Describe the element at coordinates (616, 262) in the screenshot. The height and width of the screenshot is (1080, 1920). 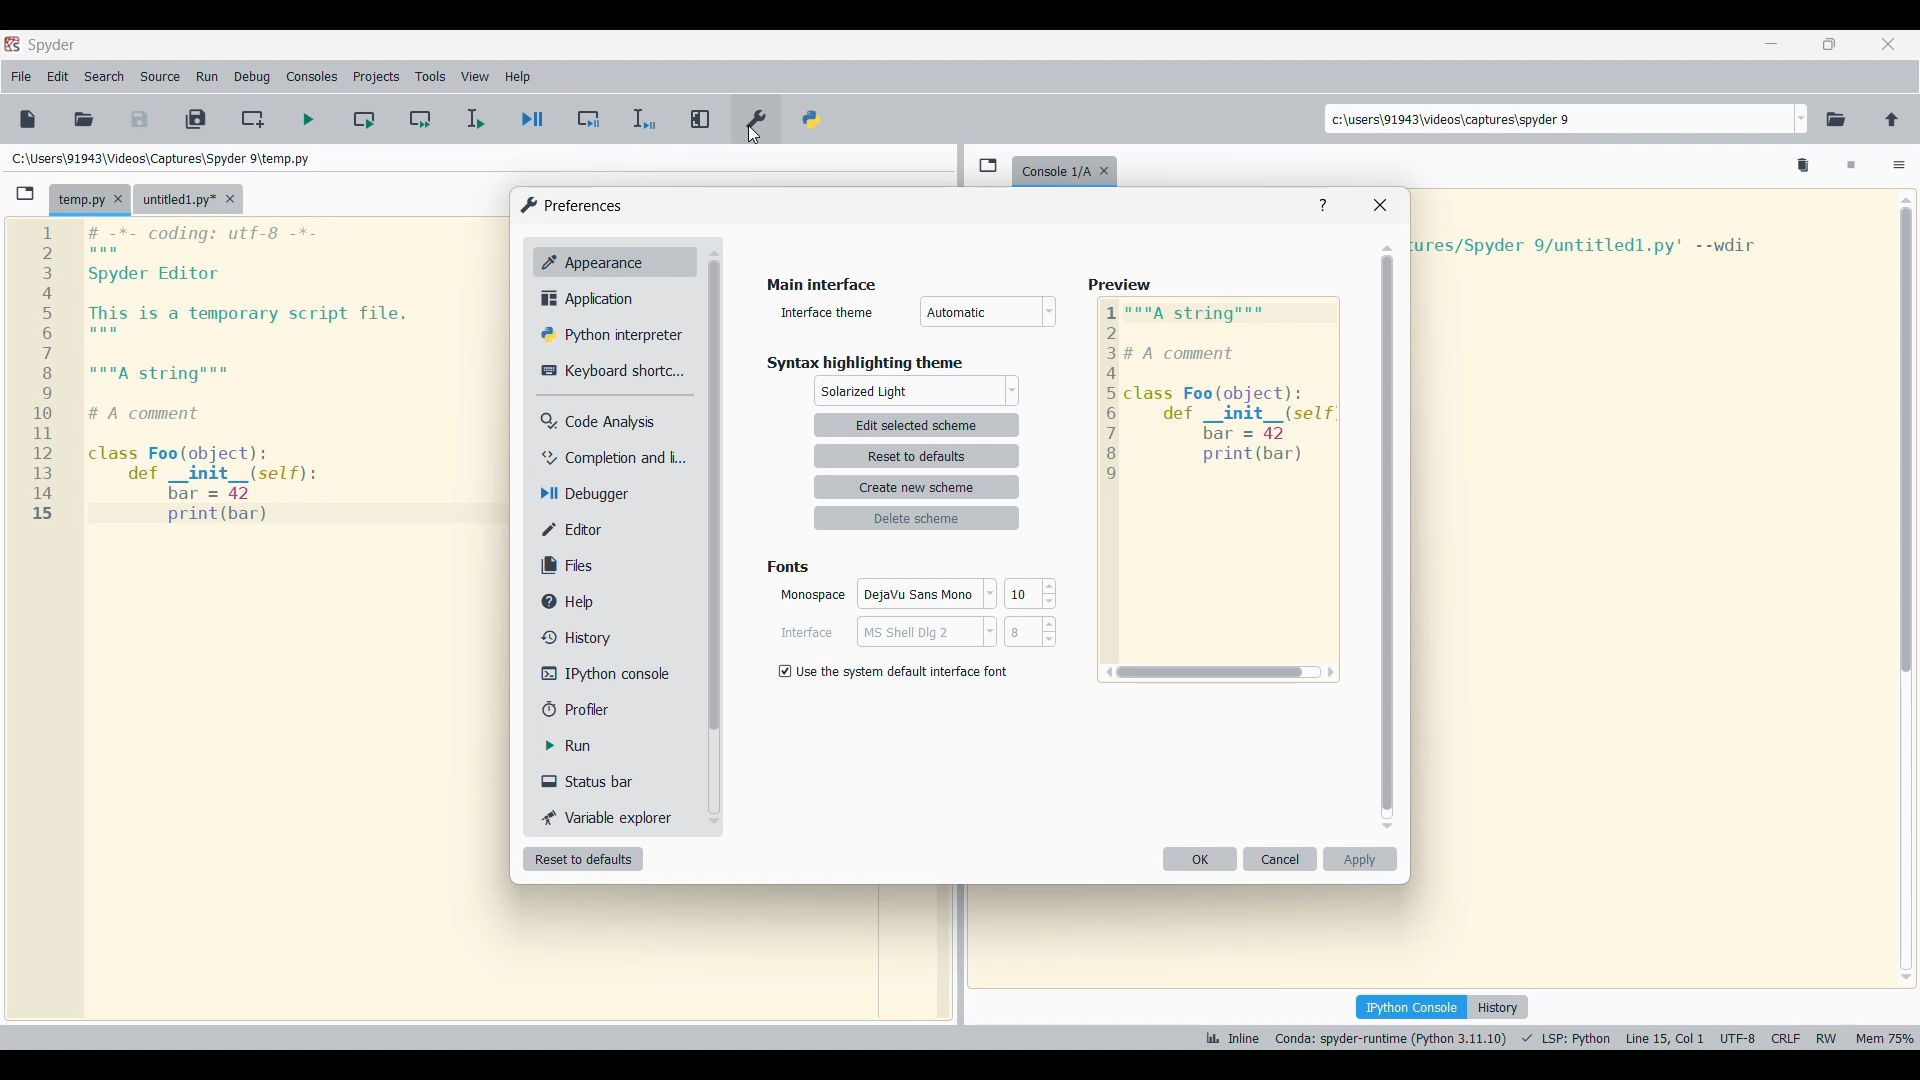
I see `Appearance already open as first in list` at that location.